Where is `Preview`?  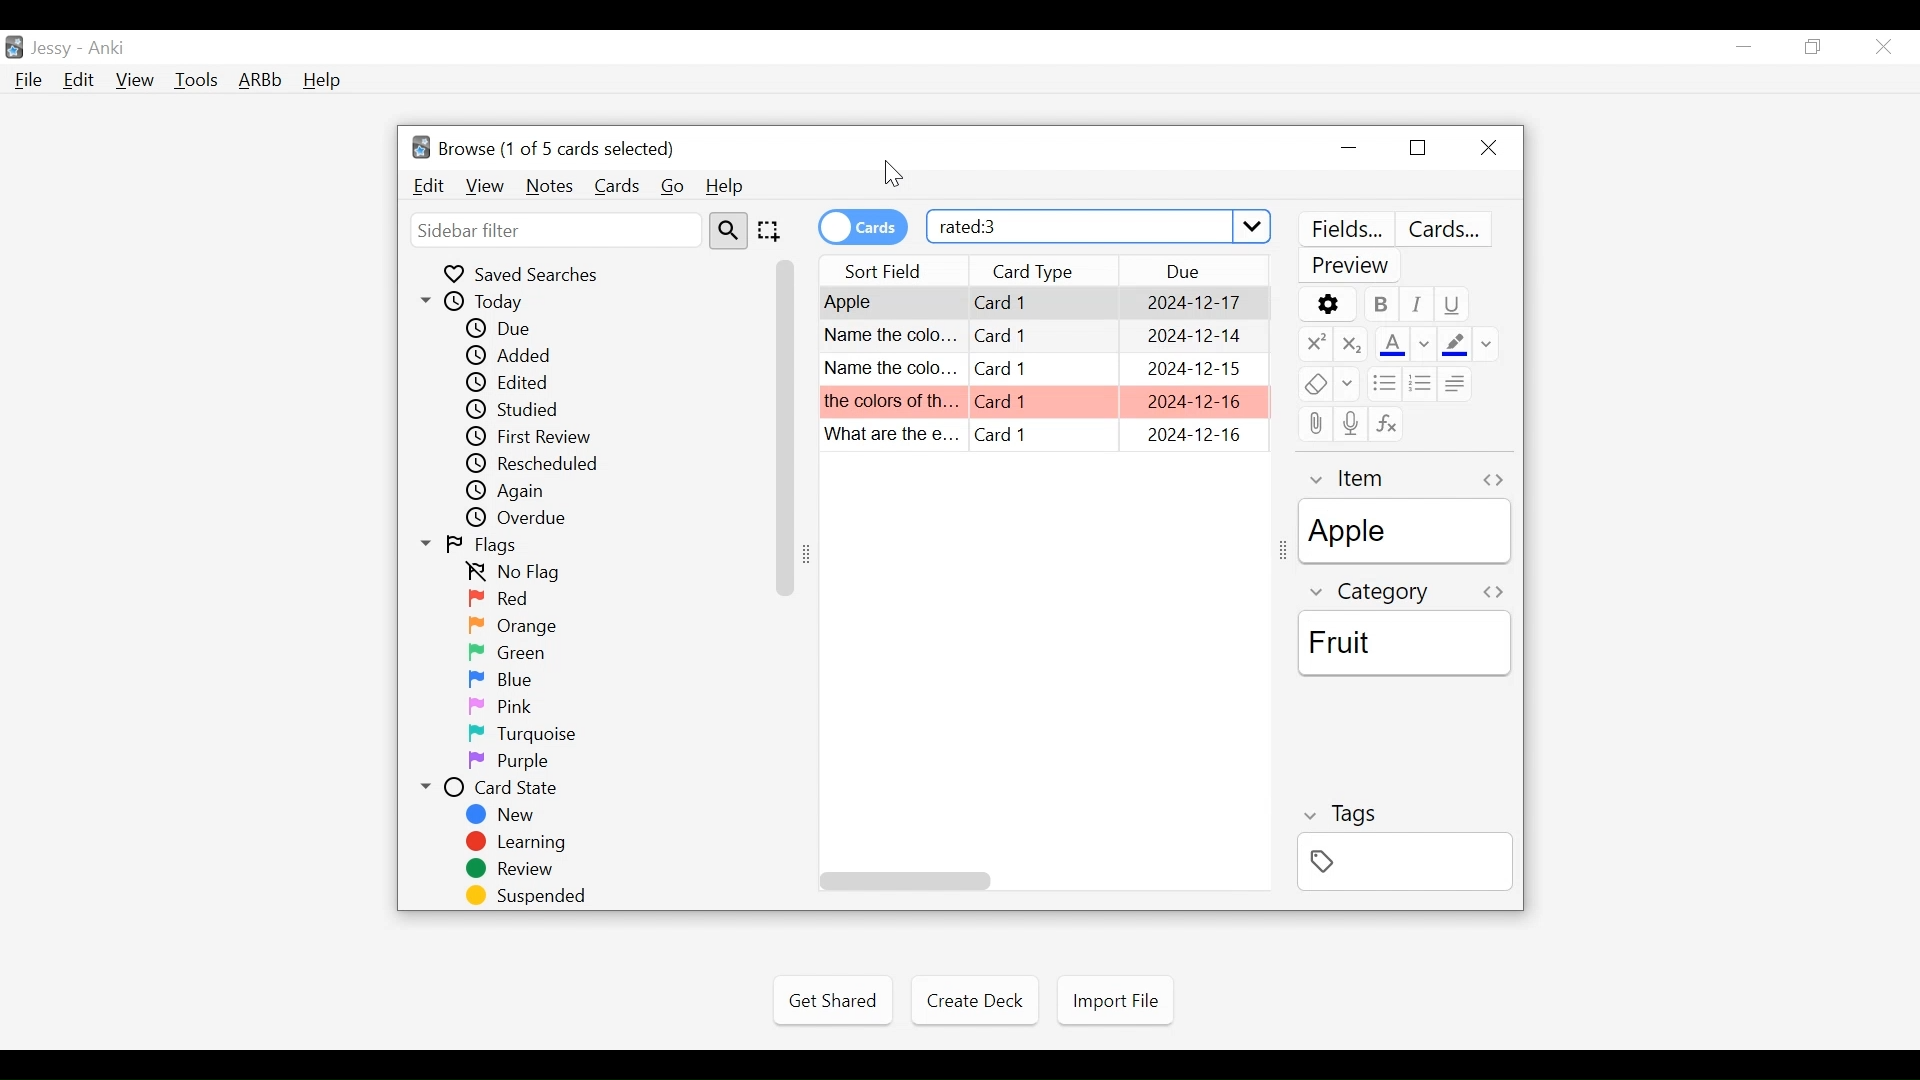 Preview is located at coordinates (1352, 267).